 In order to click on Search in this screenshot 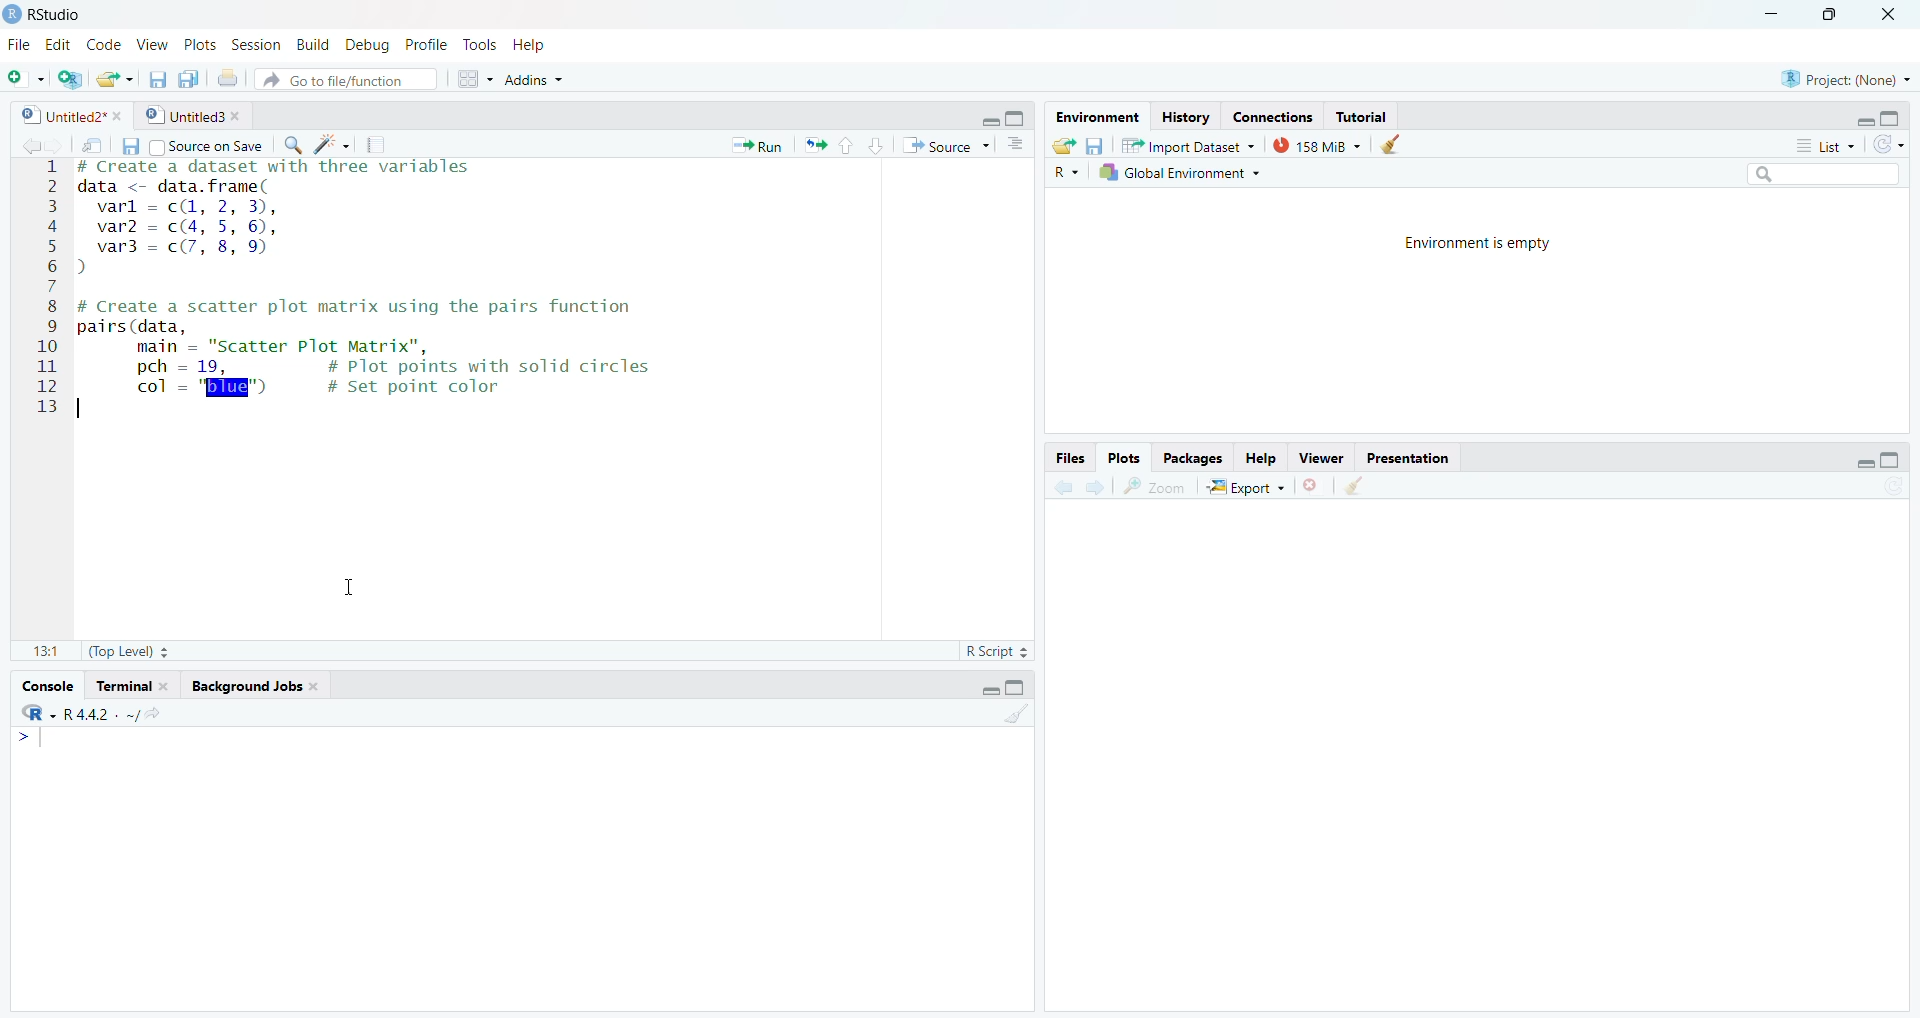, I will do `click(1830, 171)`.